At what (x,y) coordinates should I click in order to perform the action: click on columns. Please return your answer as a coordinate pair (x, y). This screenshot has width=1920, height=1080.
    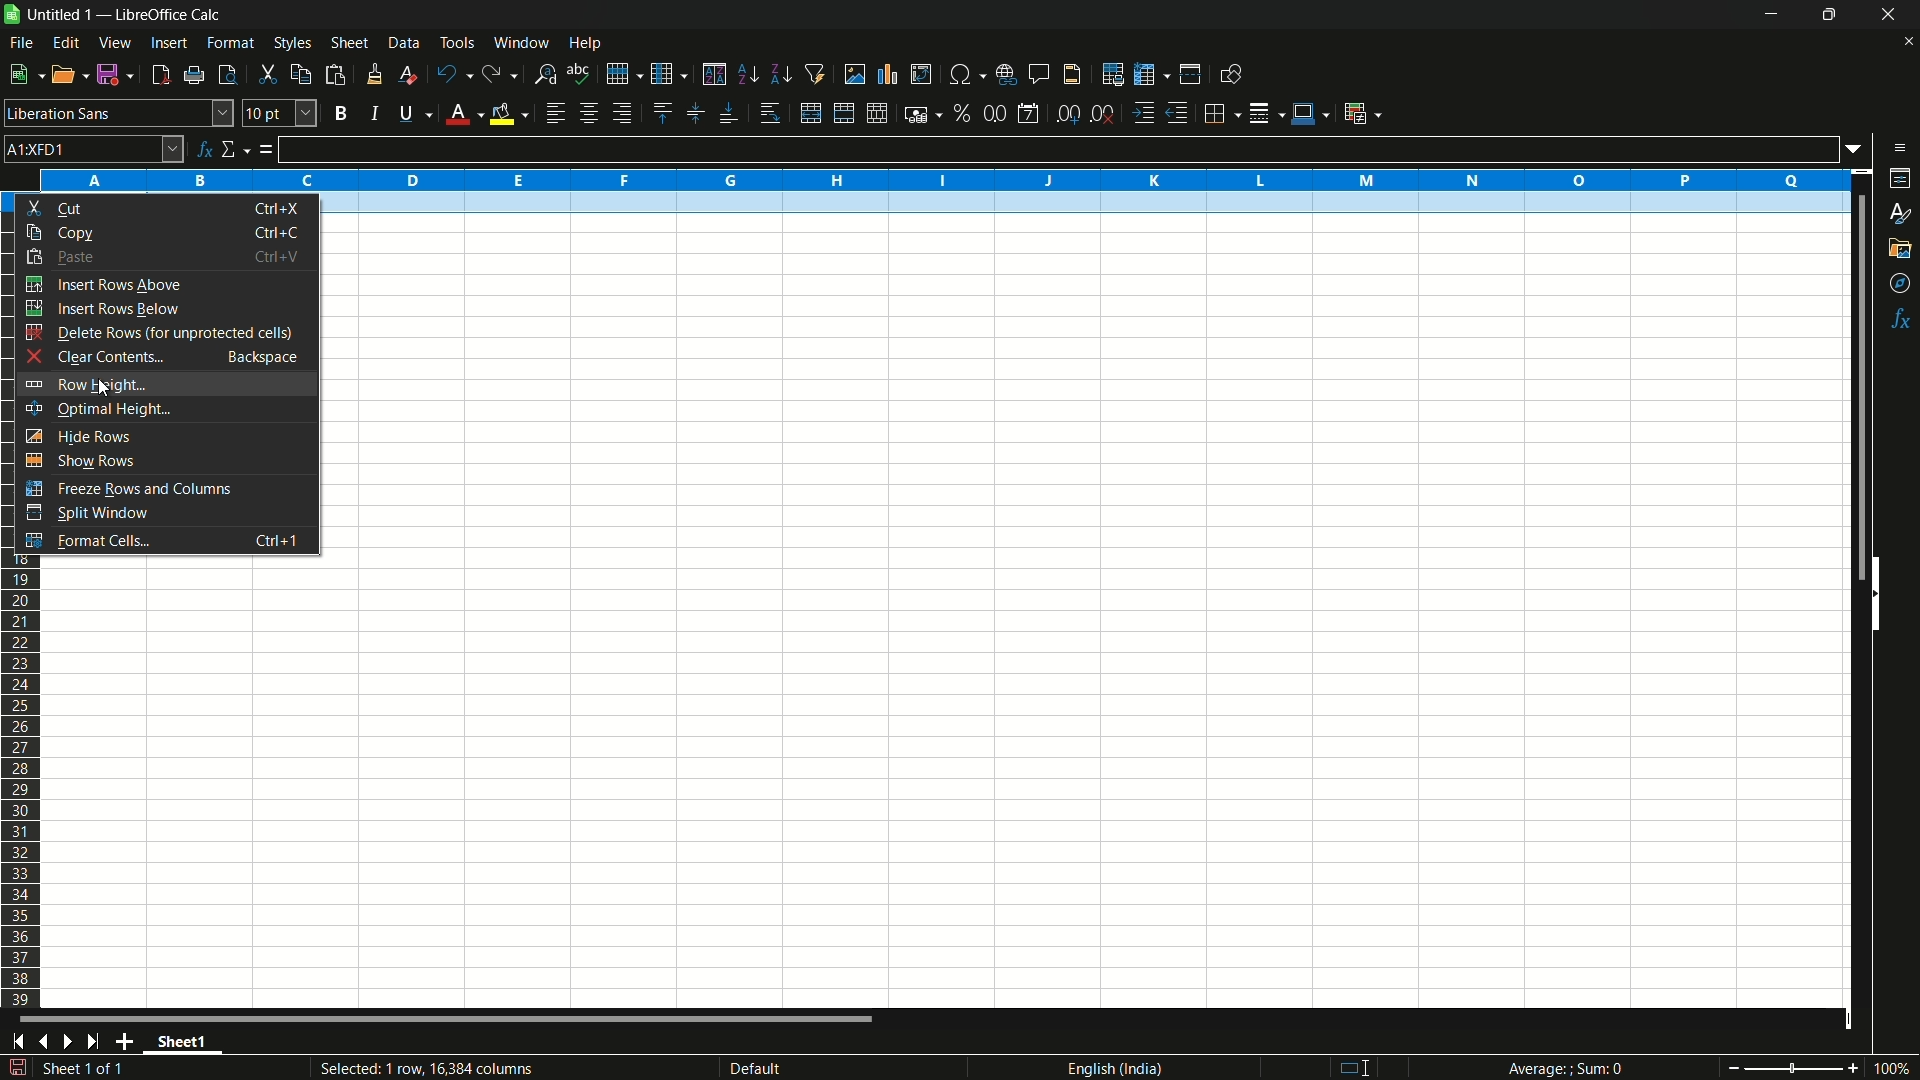
    Looking at the image, I should click on (944, 178).